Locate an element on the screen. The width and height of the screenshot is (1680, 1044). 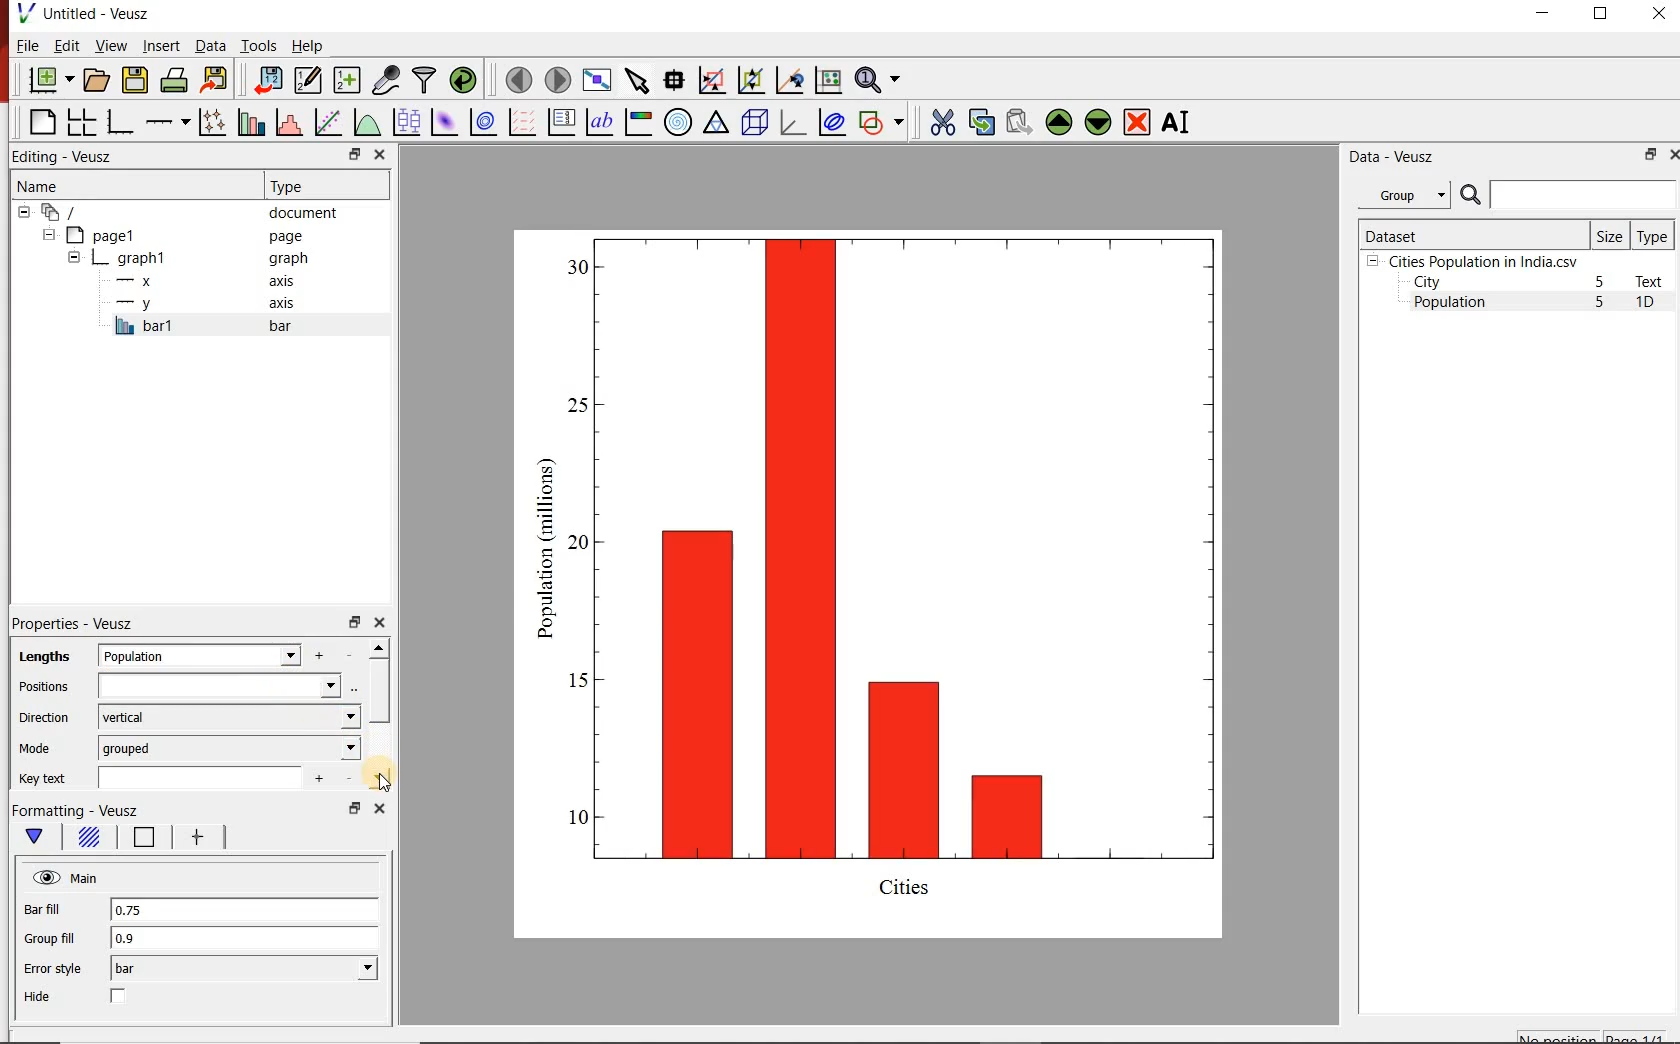
bar is located at coordinates (244, 969).